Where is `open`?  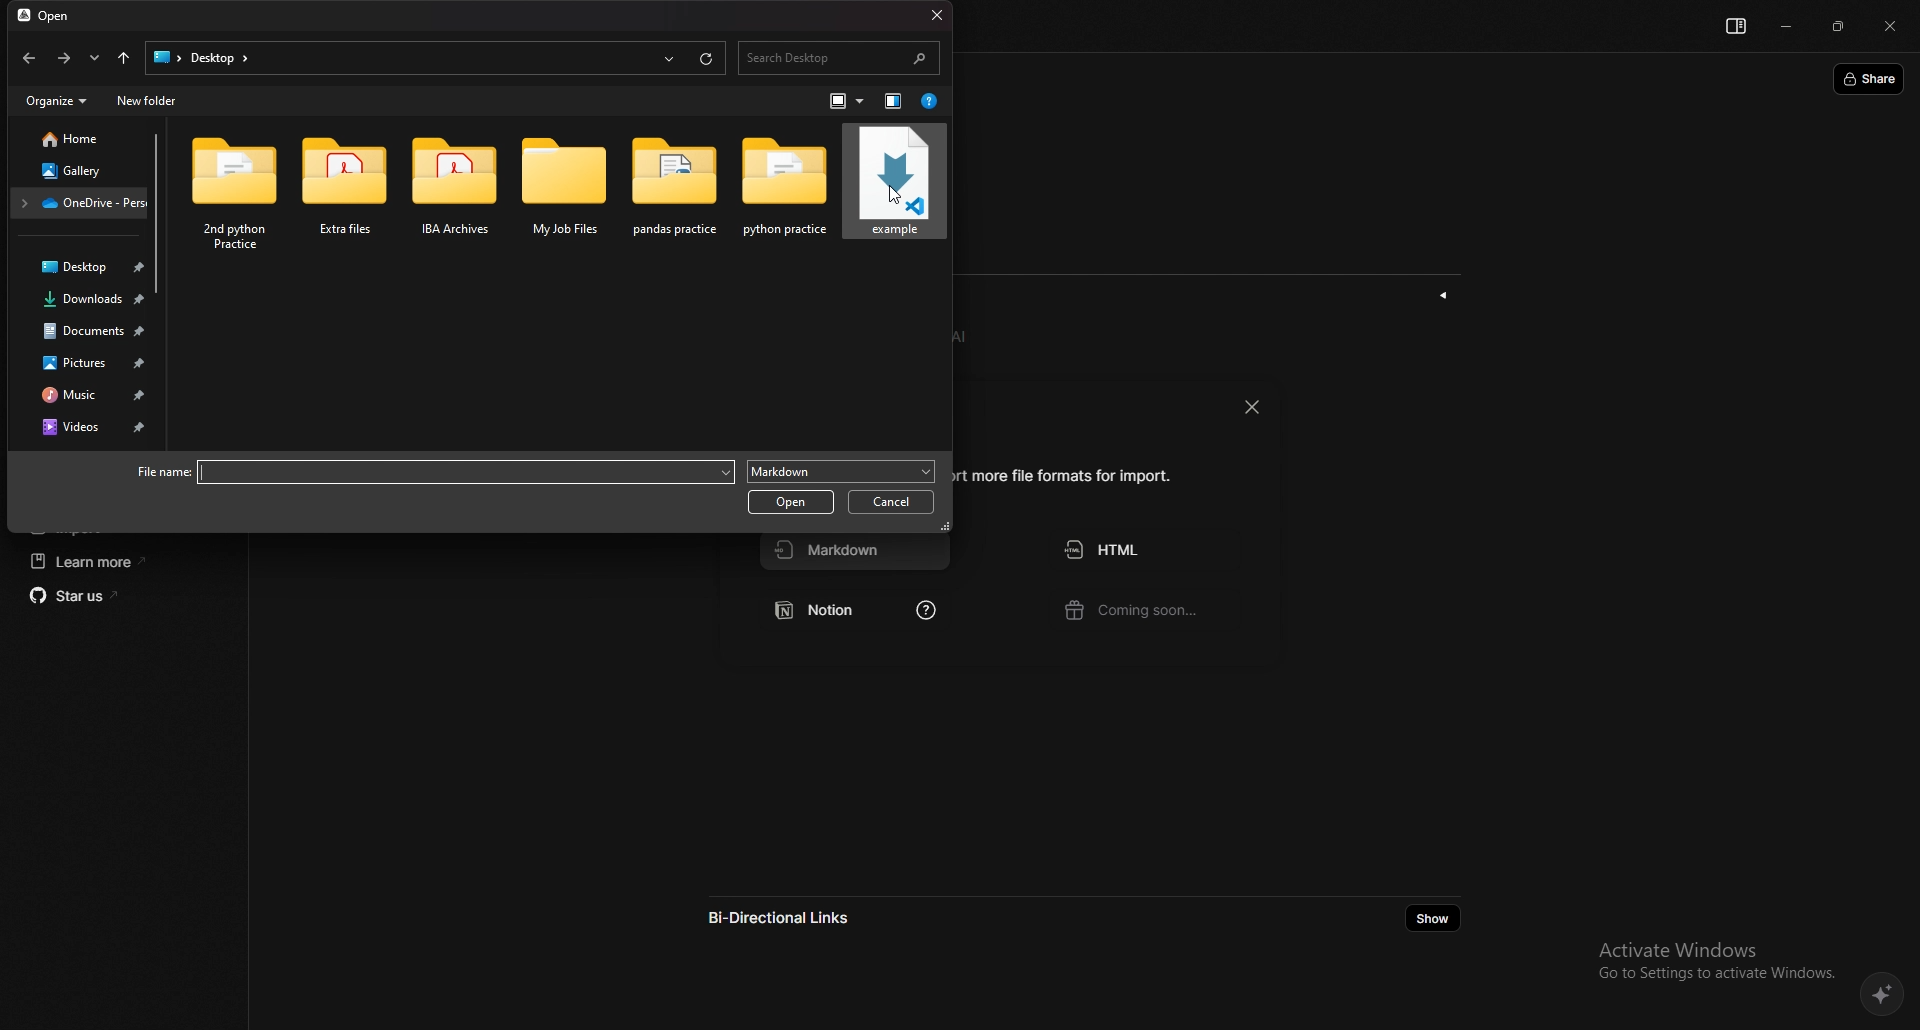
open is located at coordinates (55, 16).